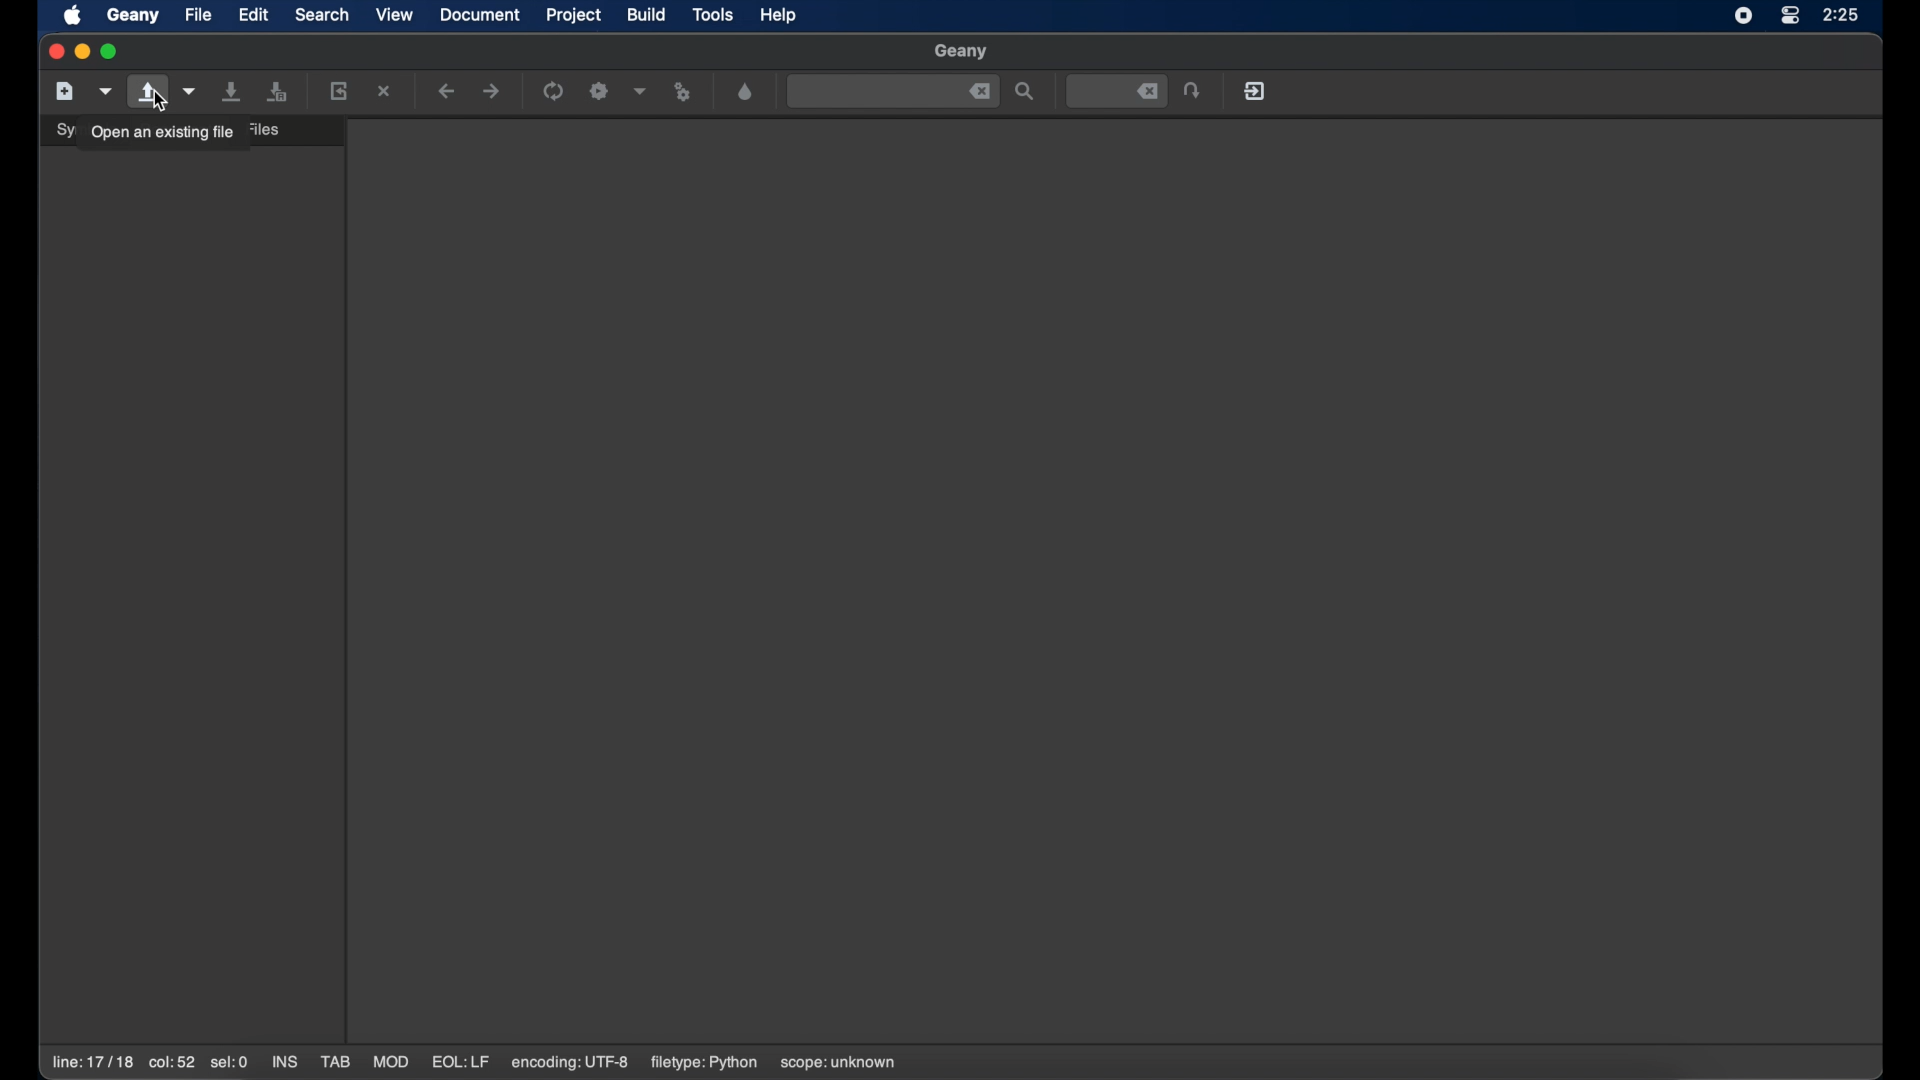  Describe the element at coordinates (556, 91) in the screenshot. I see `compile the current file` at that location.